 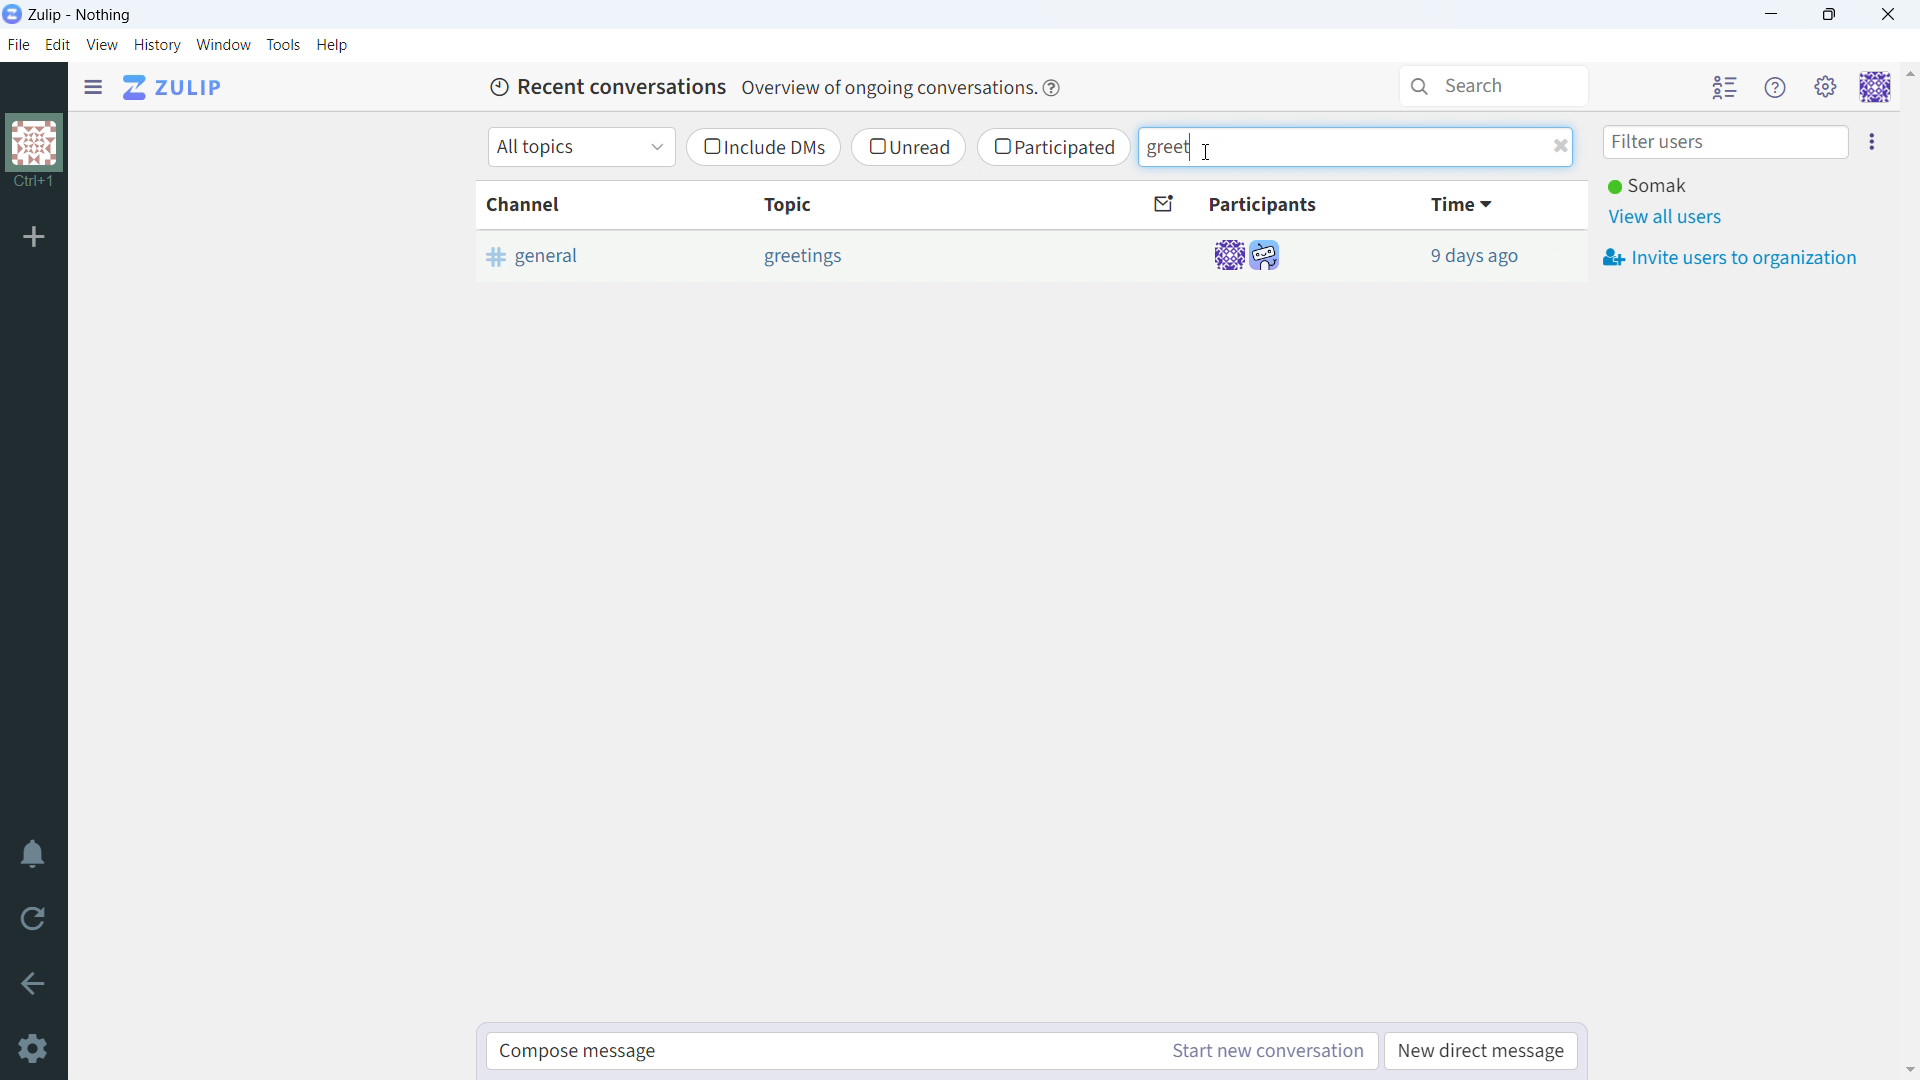 What do you see at coordinates (32, 1050) in the screenshot?
I see `settings` at bounding box center [32, 1050].